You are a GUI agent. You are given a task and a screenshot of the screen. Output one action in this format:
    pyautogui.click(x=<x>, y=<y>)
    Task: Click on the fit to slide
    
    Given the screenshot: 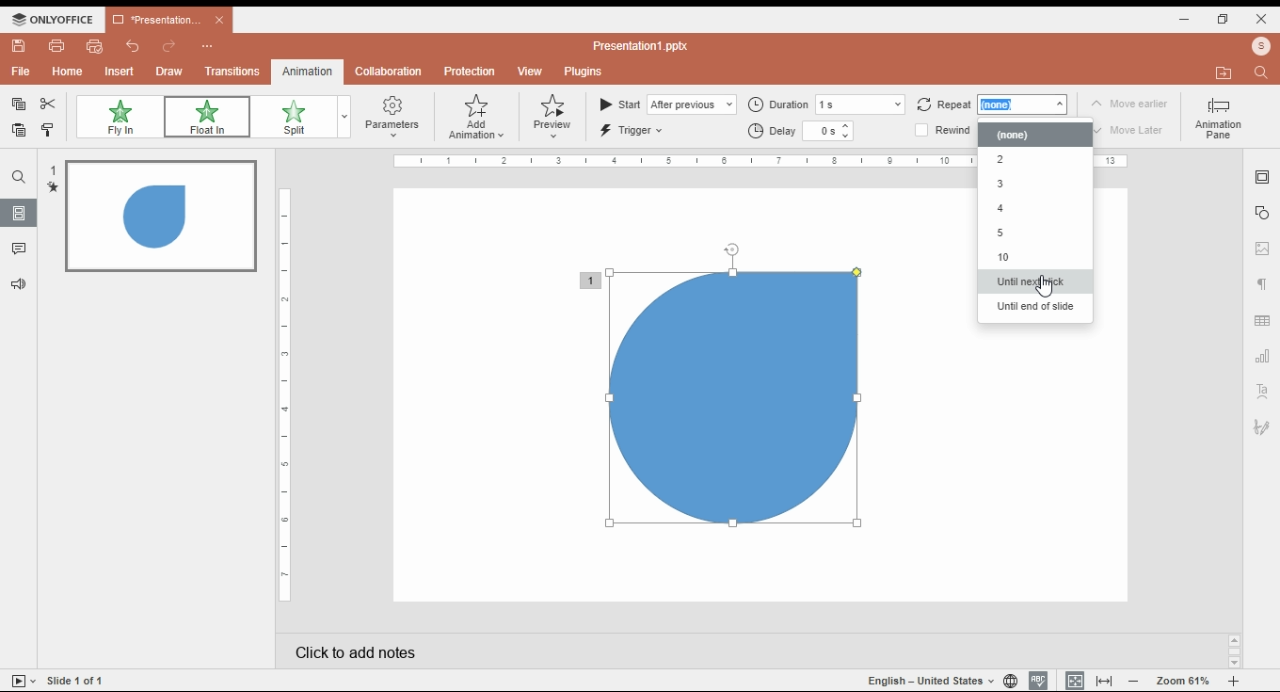 What is the action you would take?
    pyautogui.click(x=1075, y=681)
    